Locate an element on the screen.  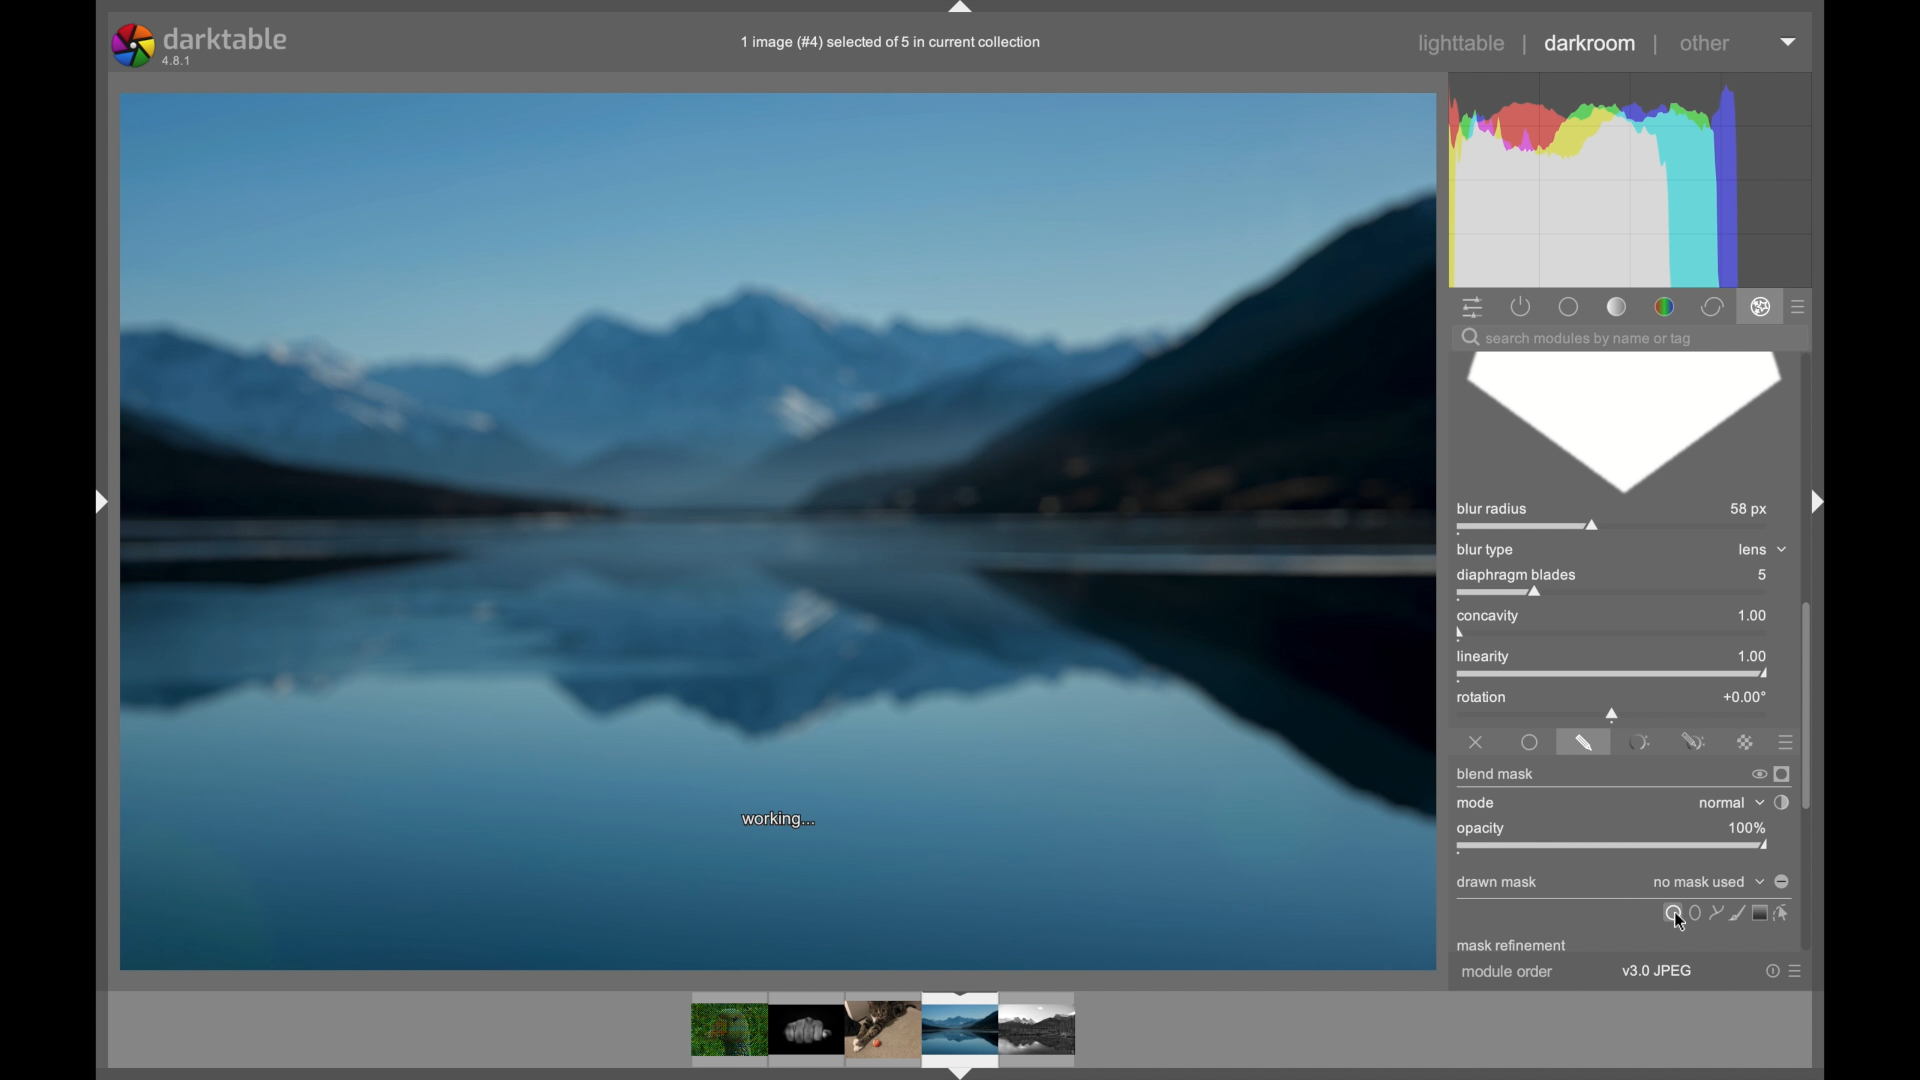
select is located at coordinates (1788, 915).